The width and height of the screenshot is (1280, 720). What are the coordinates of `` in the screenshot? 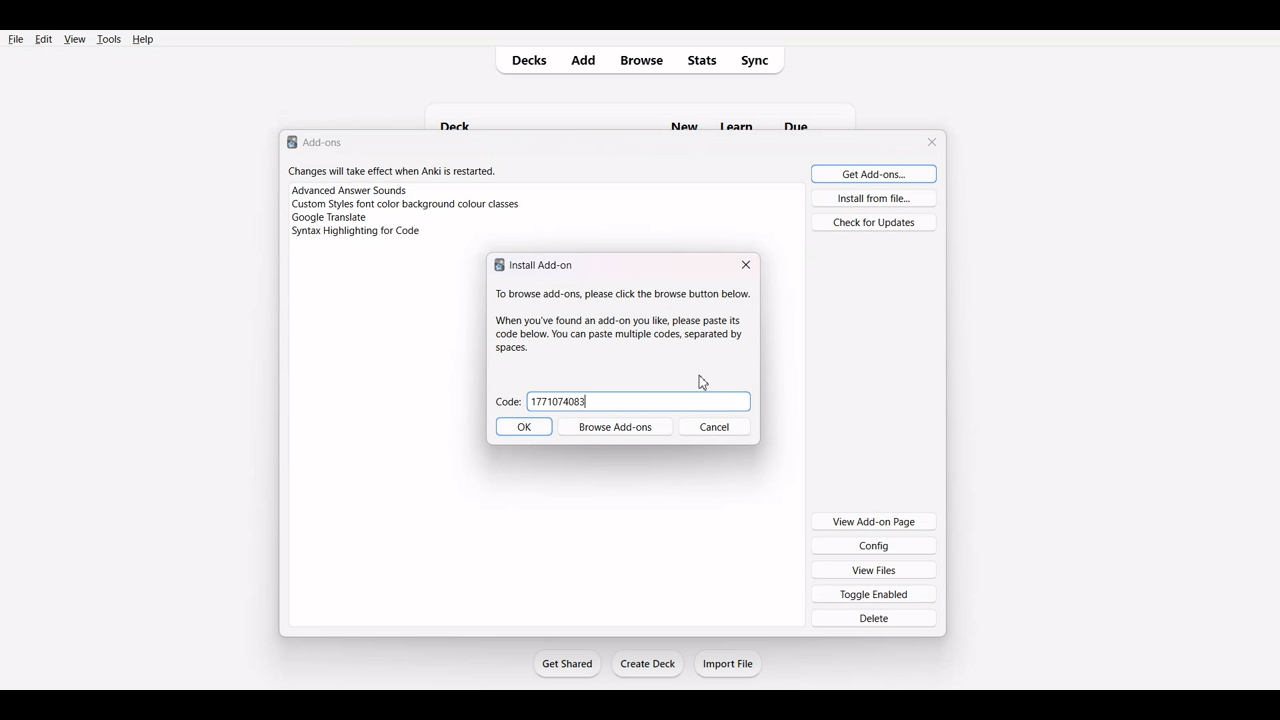 It's located at (808, 115).